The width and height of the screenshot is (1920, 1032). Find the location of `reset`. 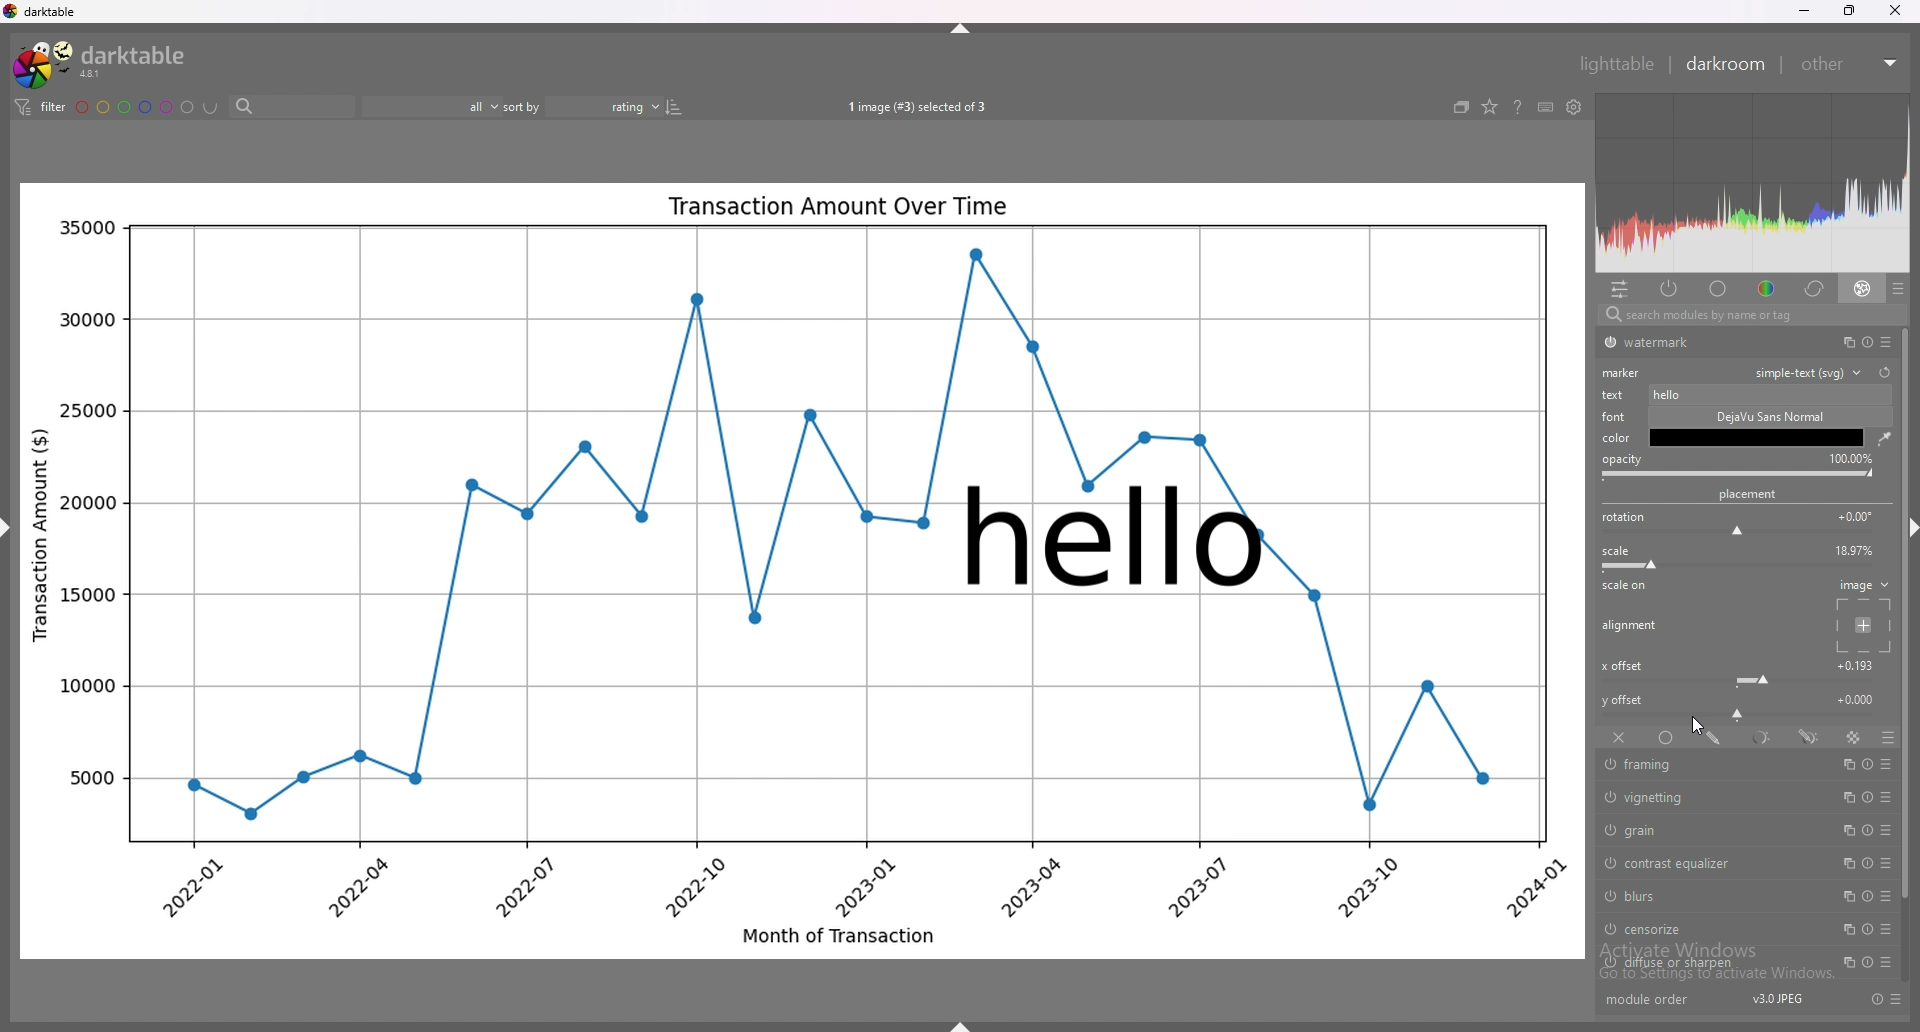

reset is located at coordinates (1868, 764).